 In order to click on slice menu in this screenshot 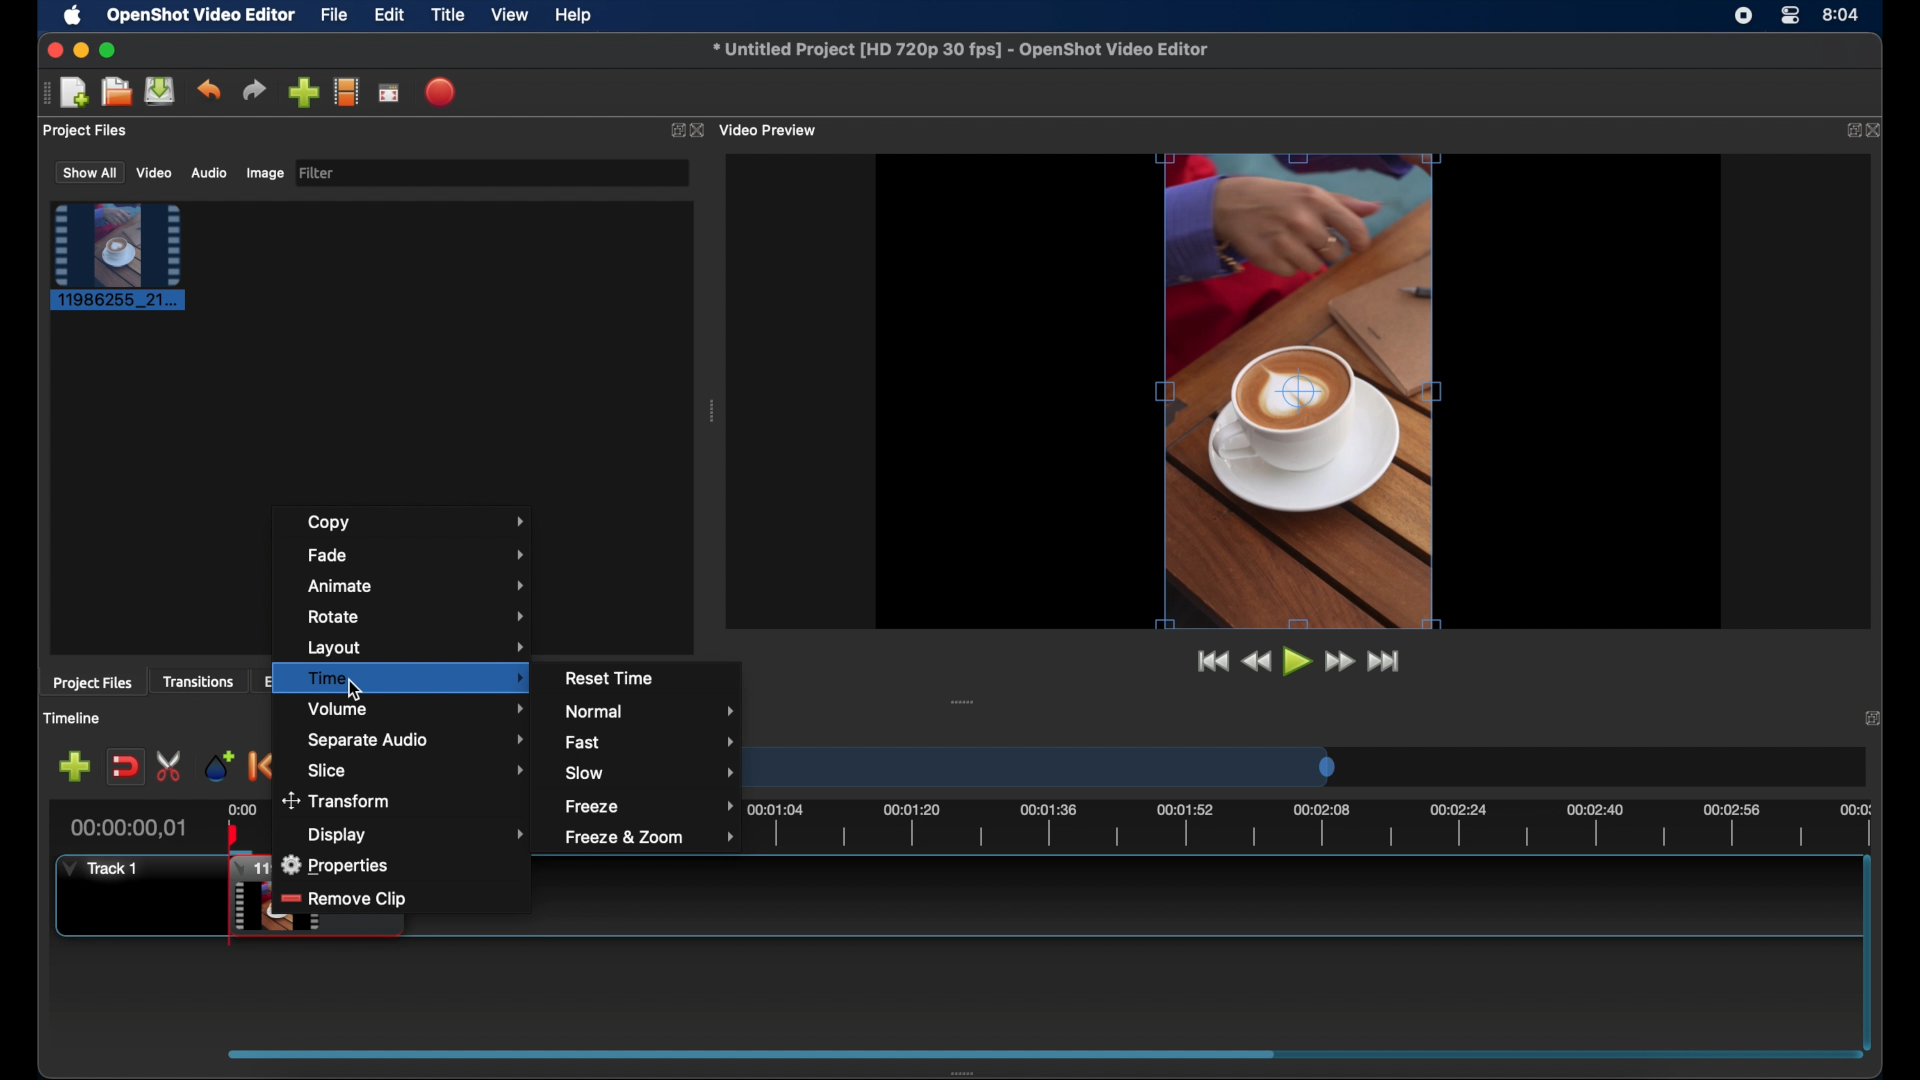, I will do `click(418, 770)`.